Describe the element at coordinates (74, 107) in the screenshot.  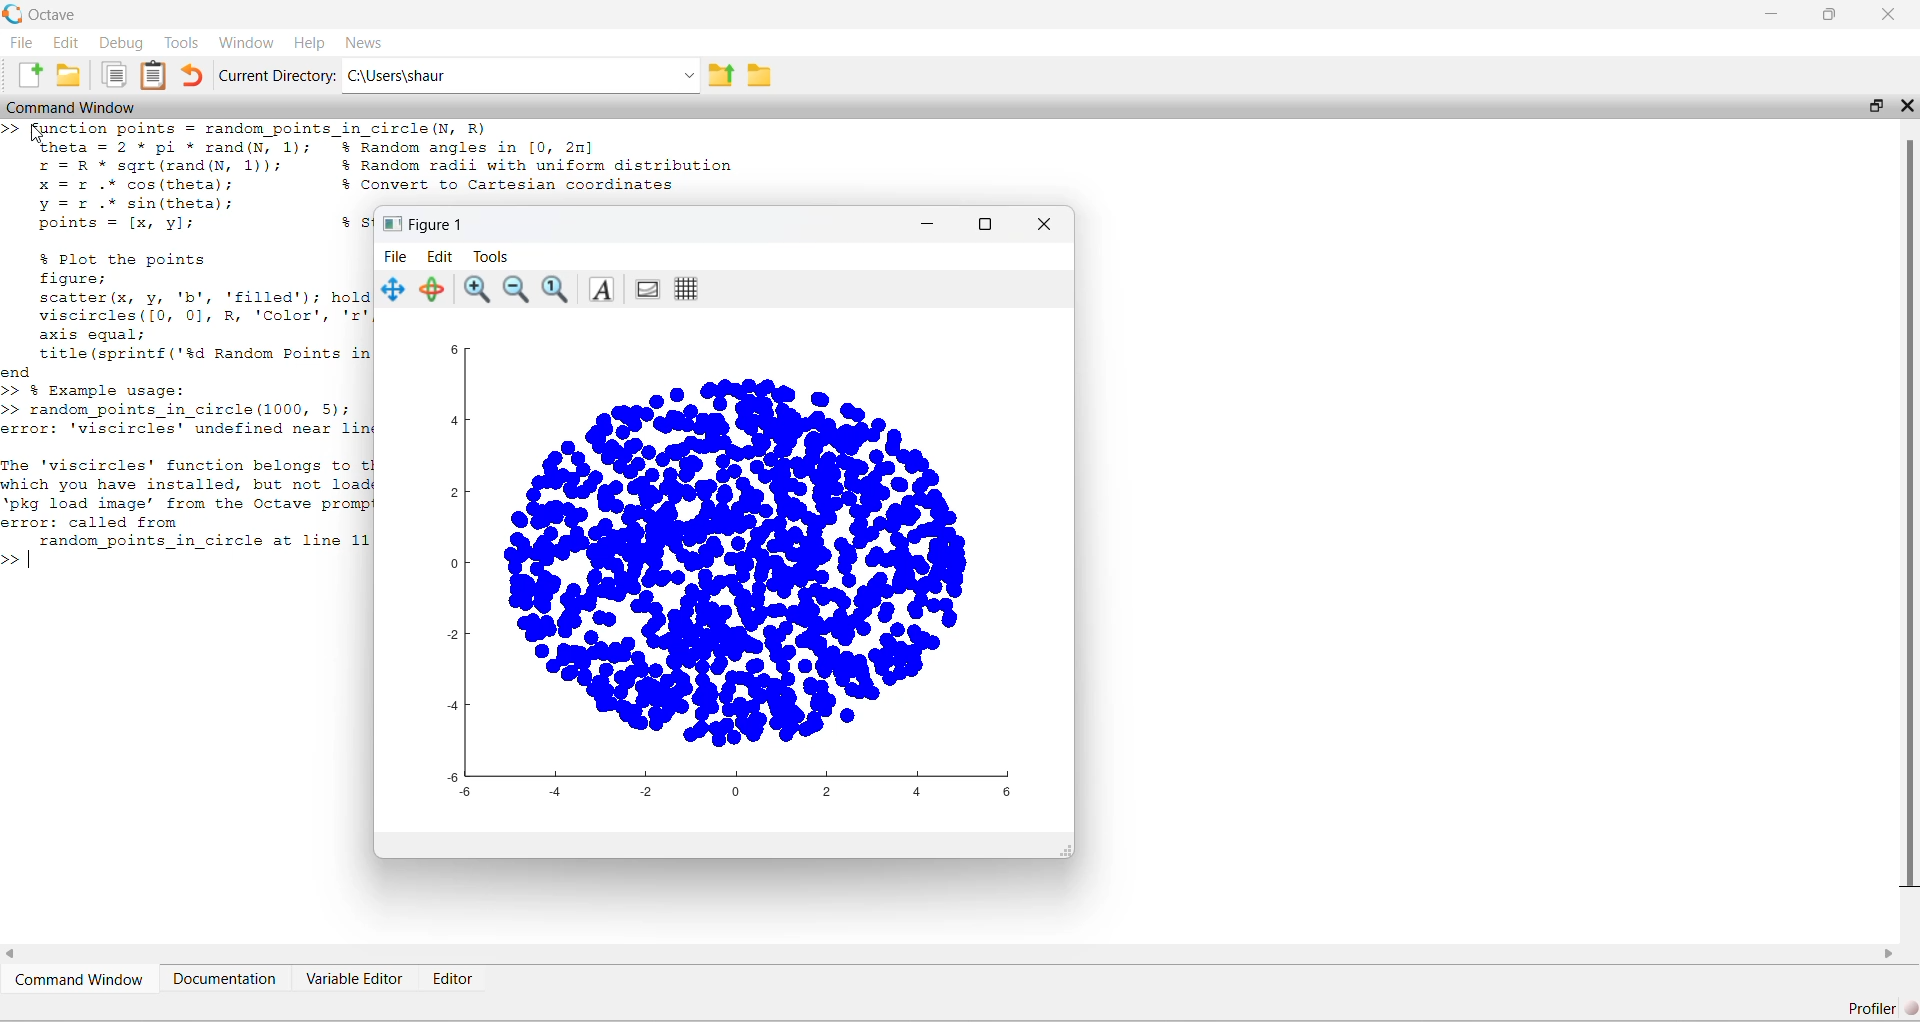
I see `Command Window` at that location.